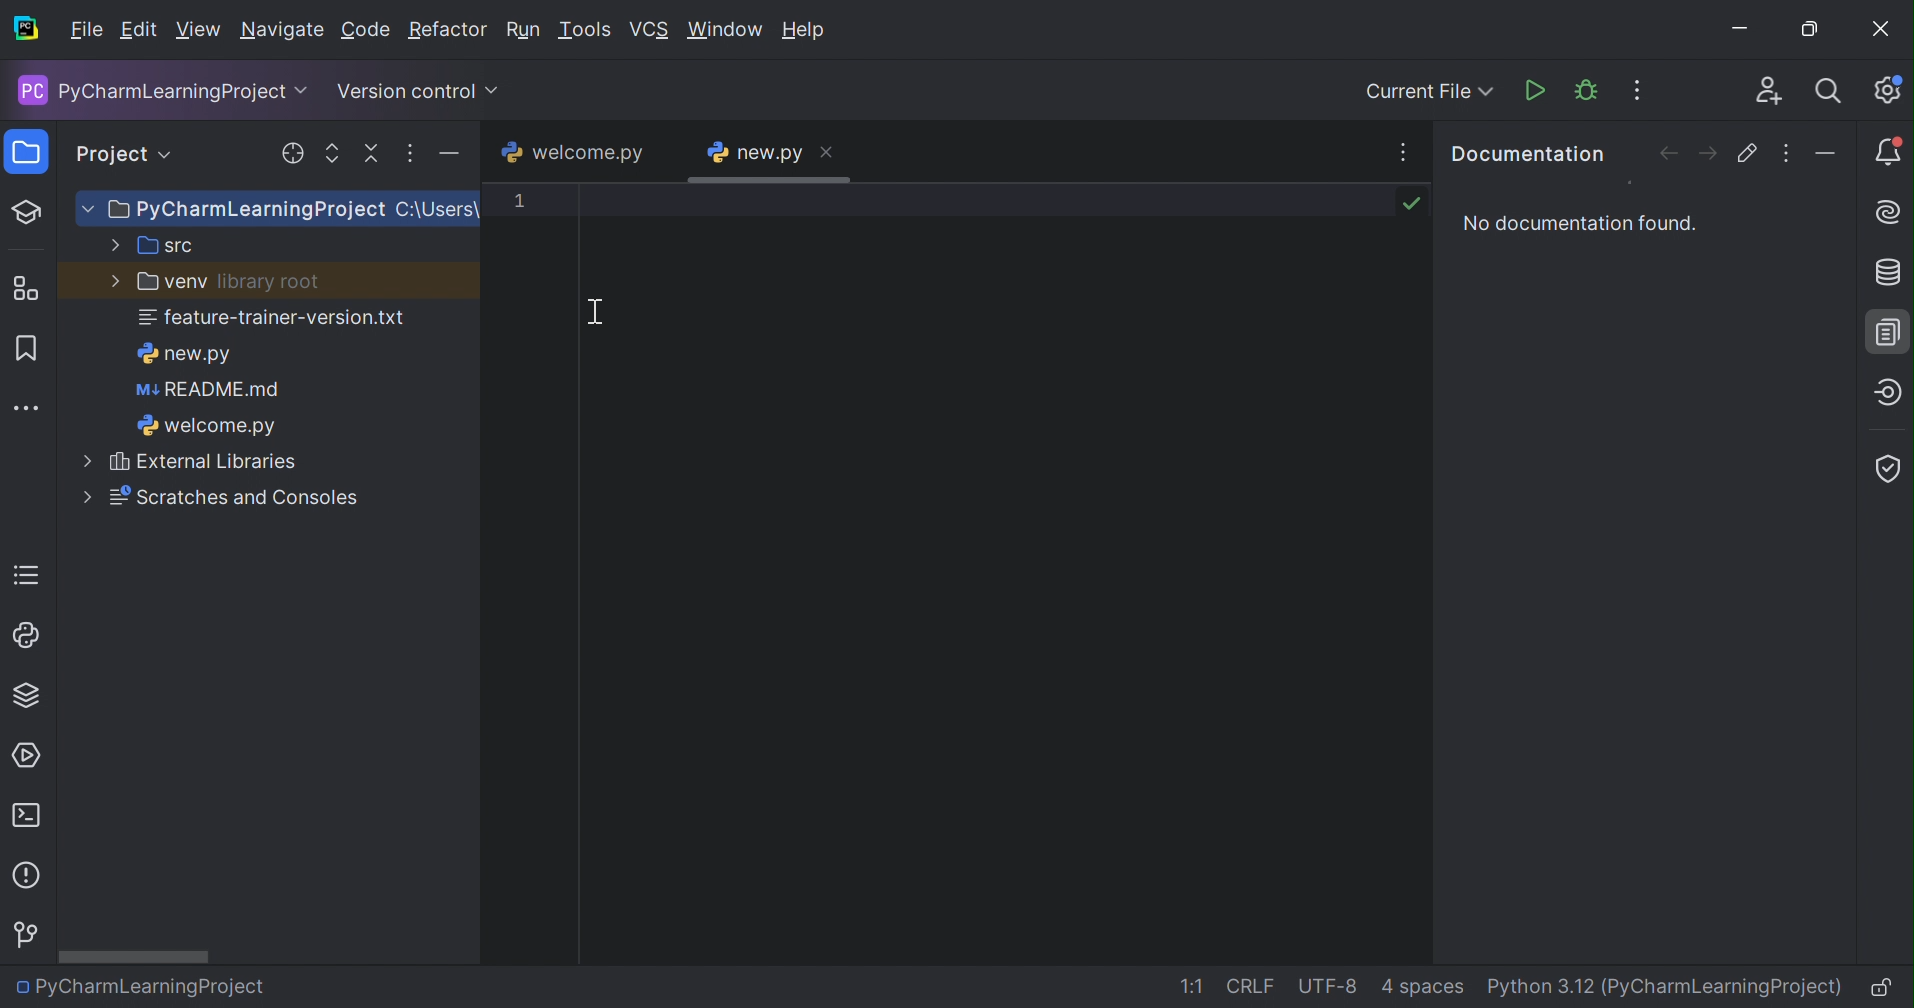 This screenshot has height=1008, width=1914. What do you see at coordinates (599, 311) in the screenshot?
I see `text Cursor` at bounding box center [599, 311].